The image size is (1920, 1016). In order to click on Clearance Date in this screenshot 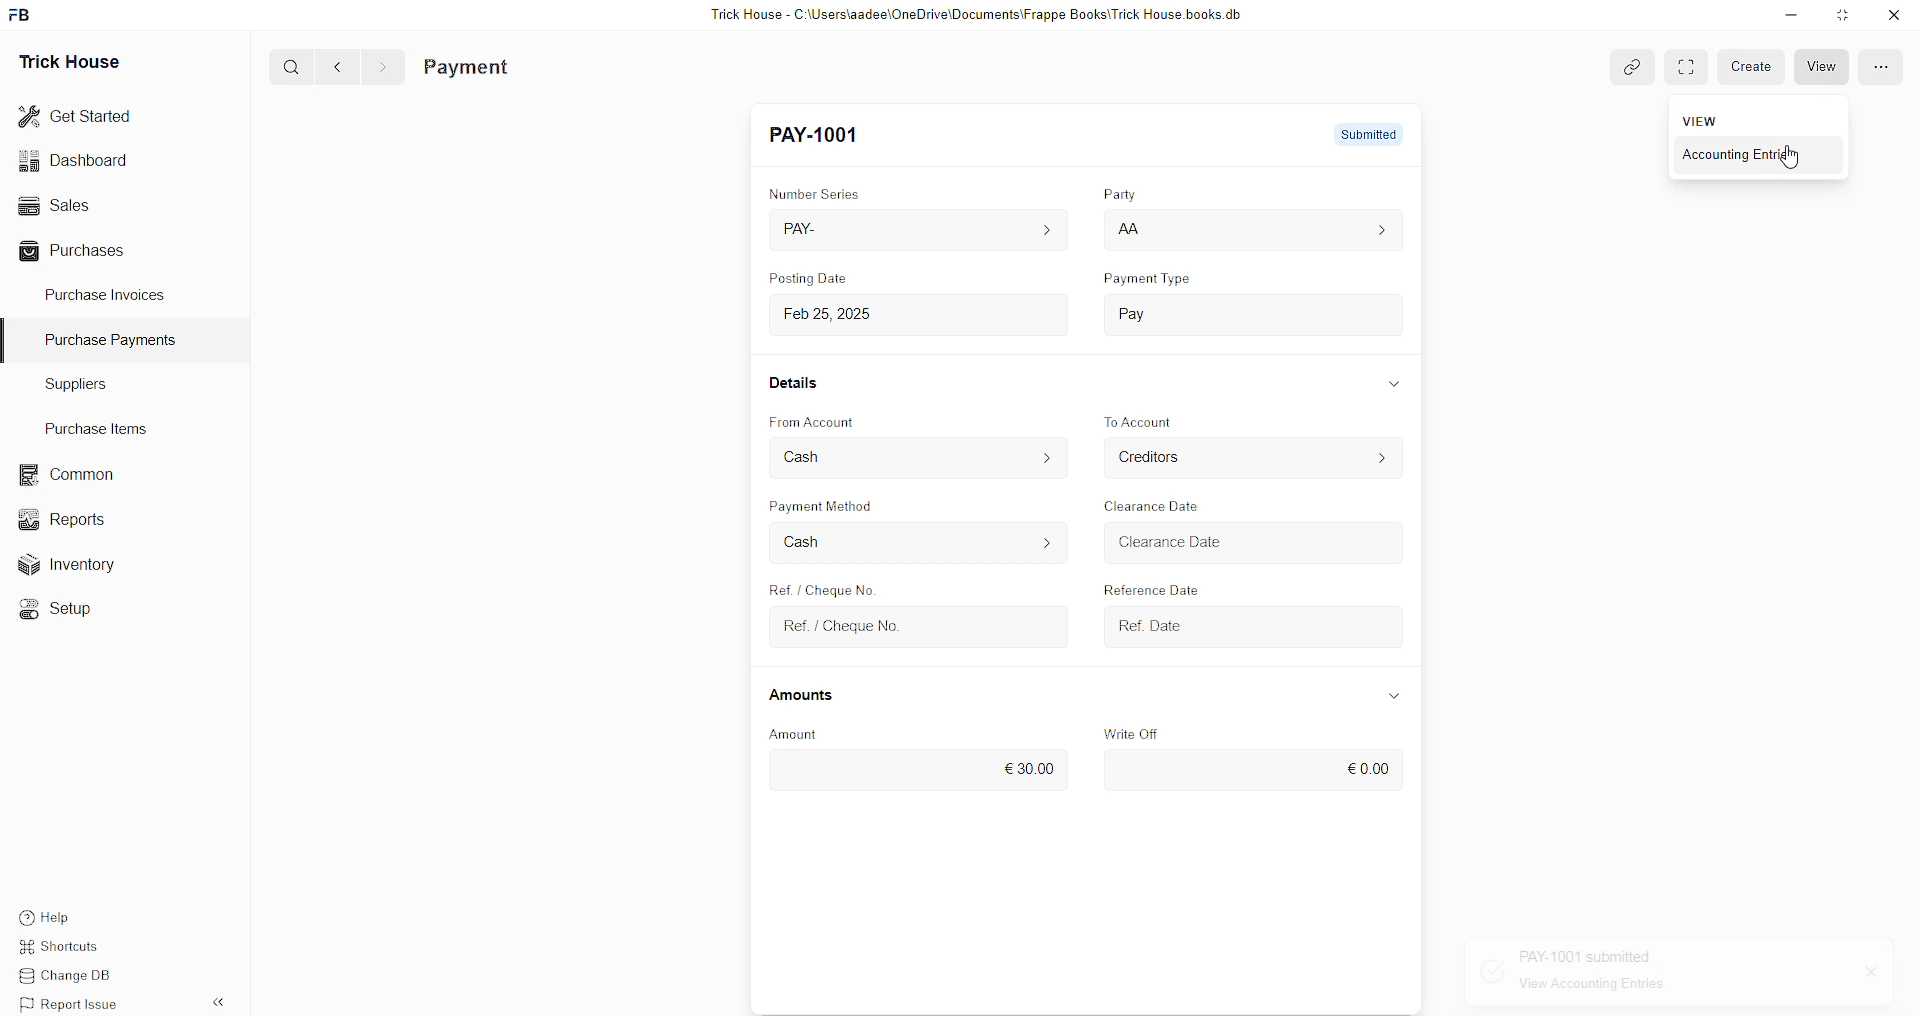, I will do `click(1163, 507)`.